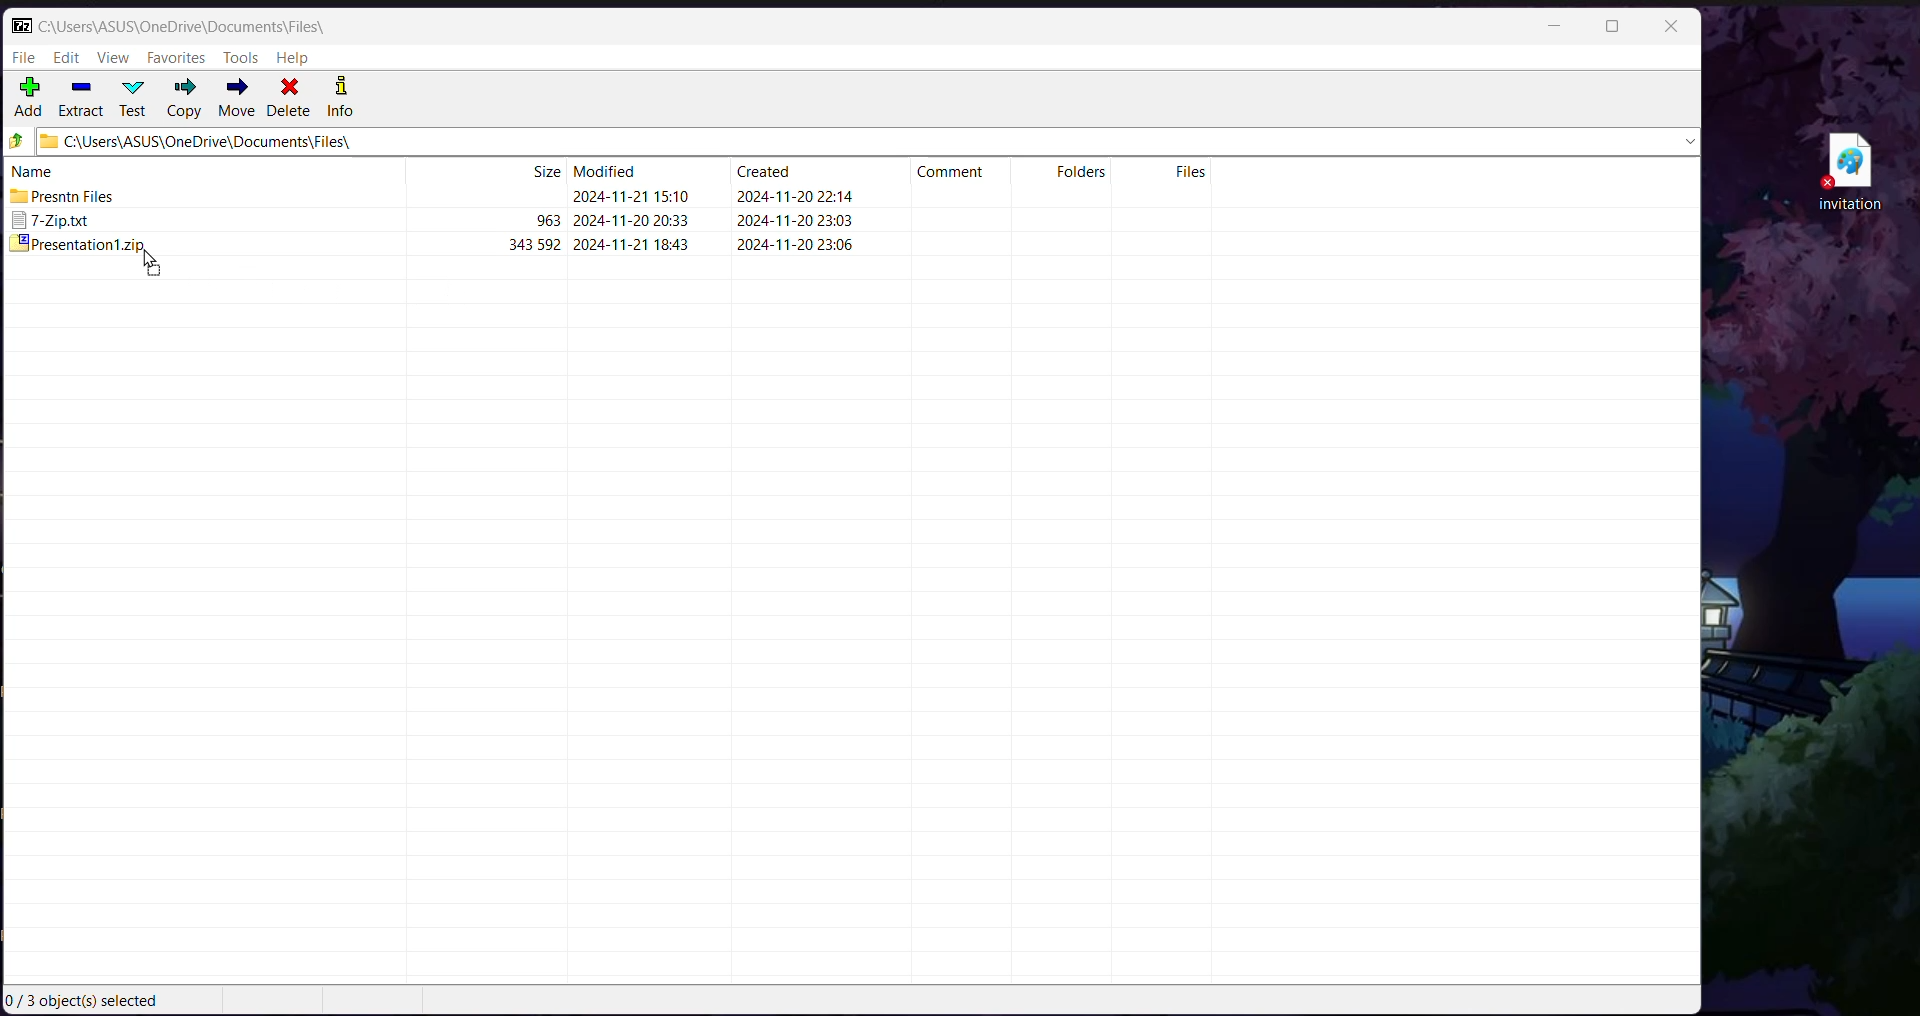 The image size is (1920, 1016). I want to click on Close, so click(1670, 28).